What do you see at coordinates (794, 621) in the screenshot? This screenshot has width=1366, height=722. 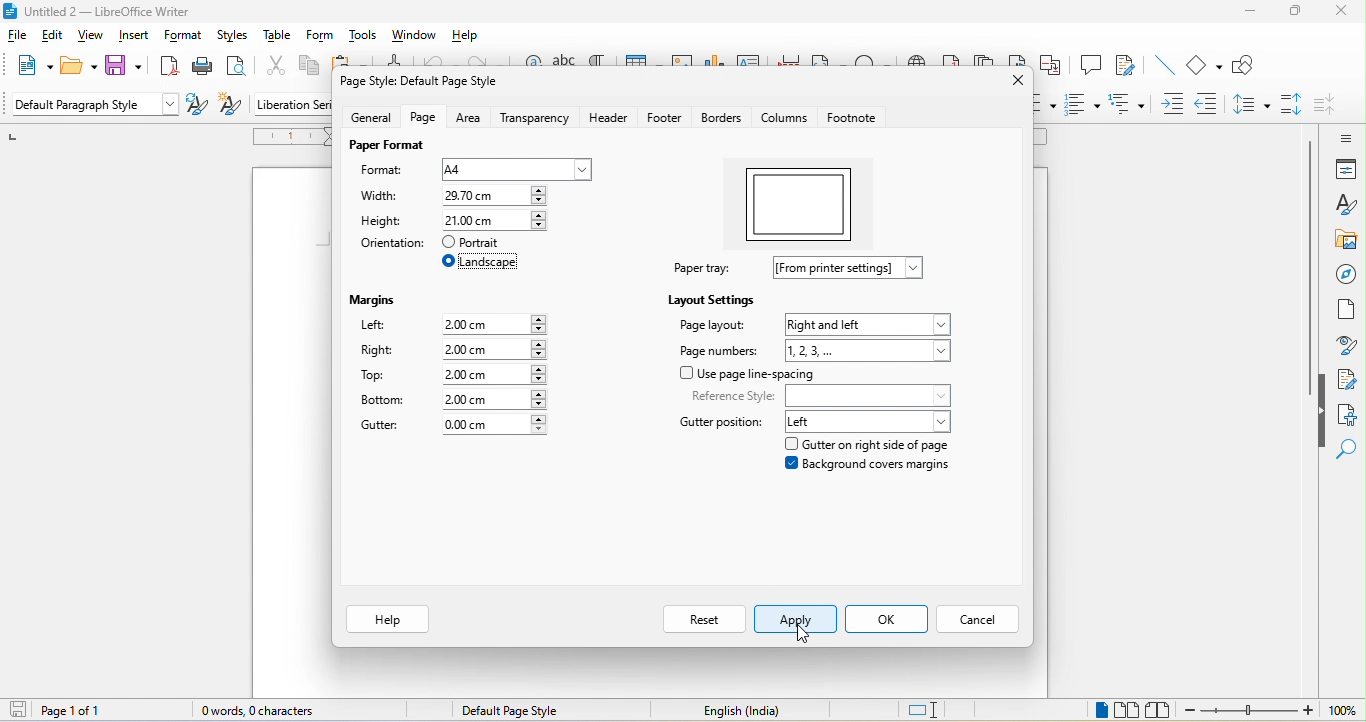 I see `select apply` at bounding box center [794, 621].